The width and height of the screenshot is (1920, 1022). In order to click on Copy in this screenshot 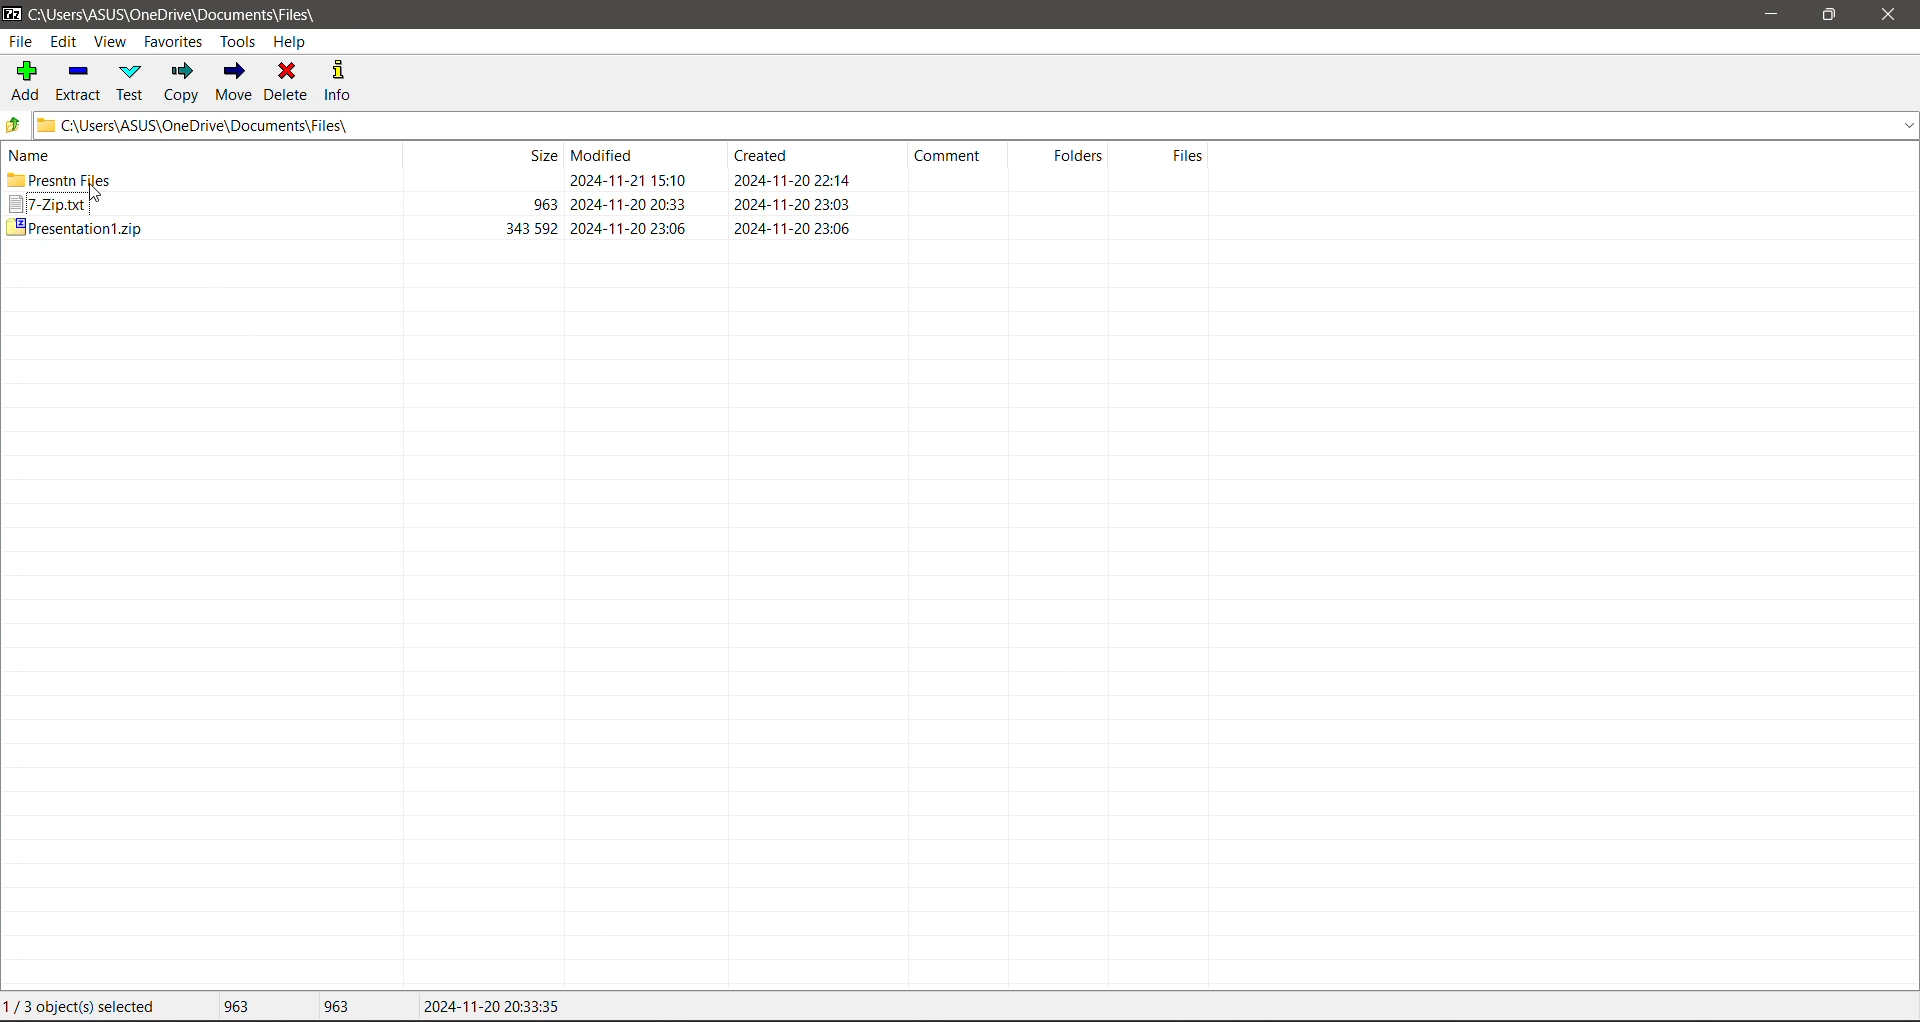, I will do `click(181, 81)`.